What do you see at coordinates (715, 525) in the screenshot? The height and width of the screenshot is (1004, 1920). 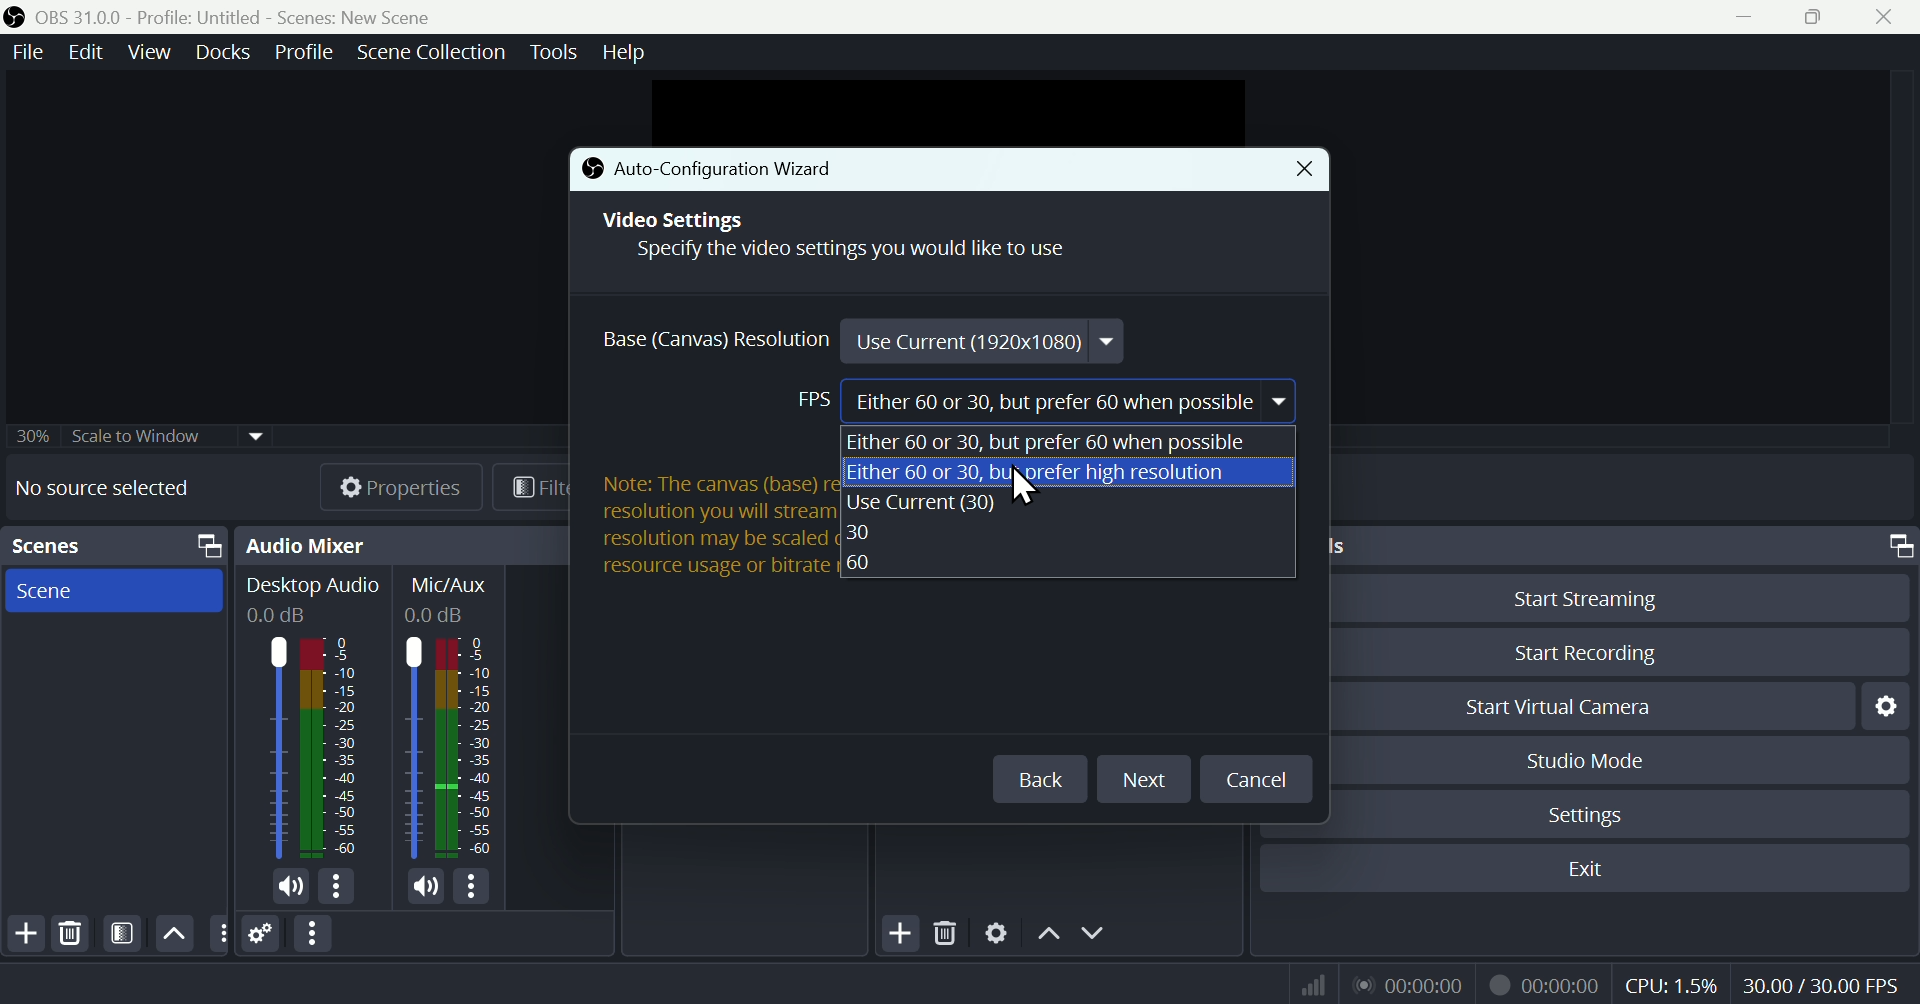 I see `Note: The canvas (base) resolution is not necessarily the same as the
resolution you will stream or record with. Your actual stream/recording
resolution may be scaled down from the canvas resolution to reduce
resource usage or bitrate requirements.` at bounding box center [715, 525].